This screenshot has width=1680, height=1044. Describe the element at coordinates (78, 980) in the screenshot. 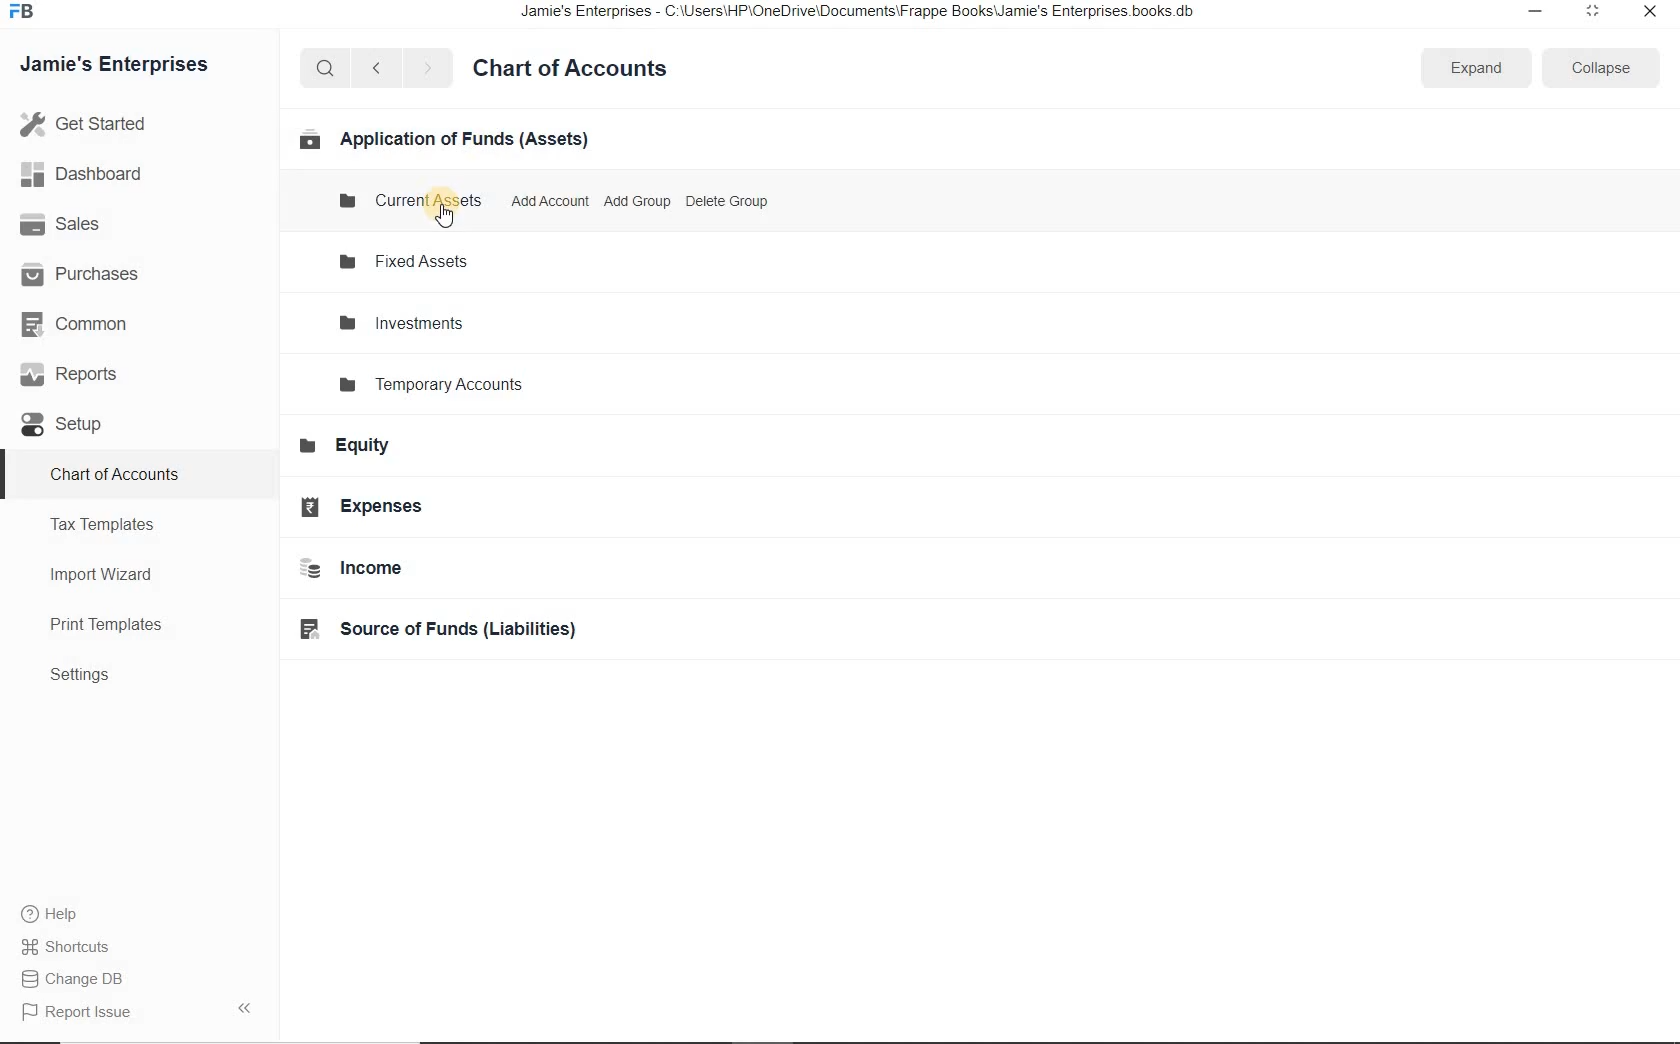

I see `Change DB` at that location.